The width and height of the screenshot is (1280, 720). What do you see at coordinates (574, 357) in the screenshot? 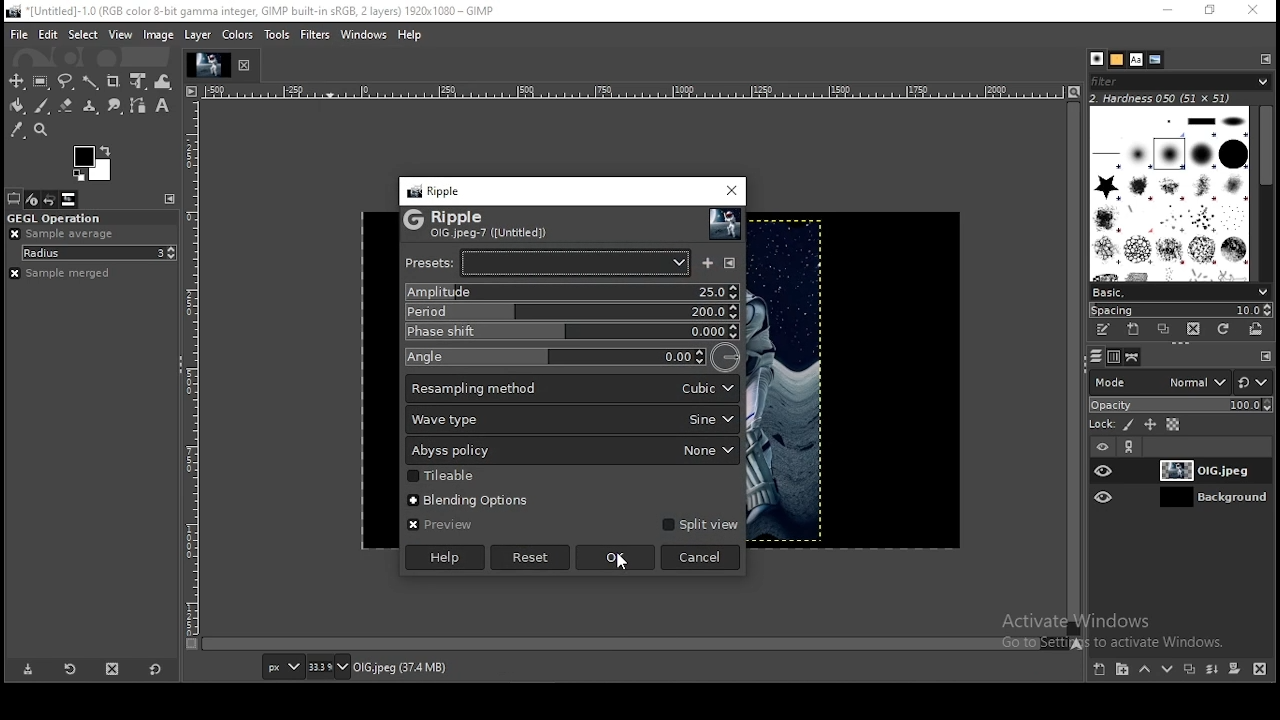
I see `angle` at bounding box center [574, 357].